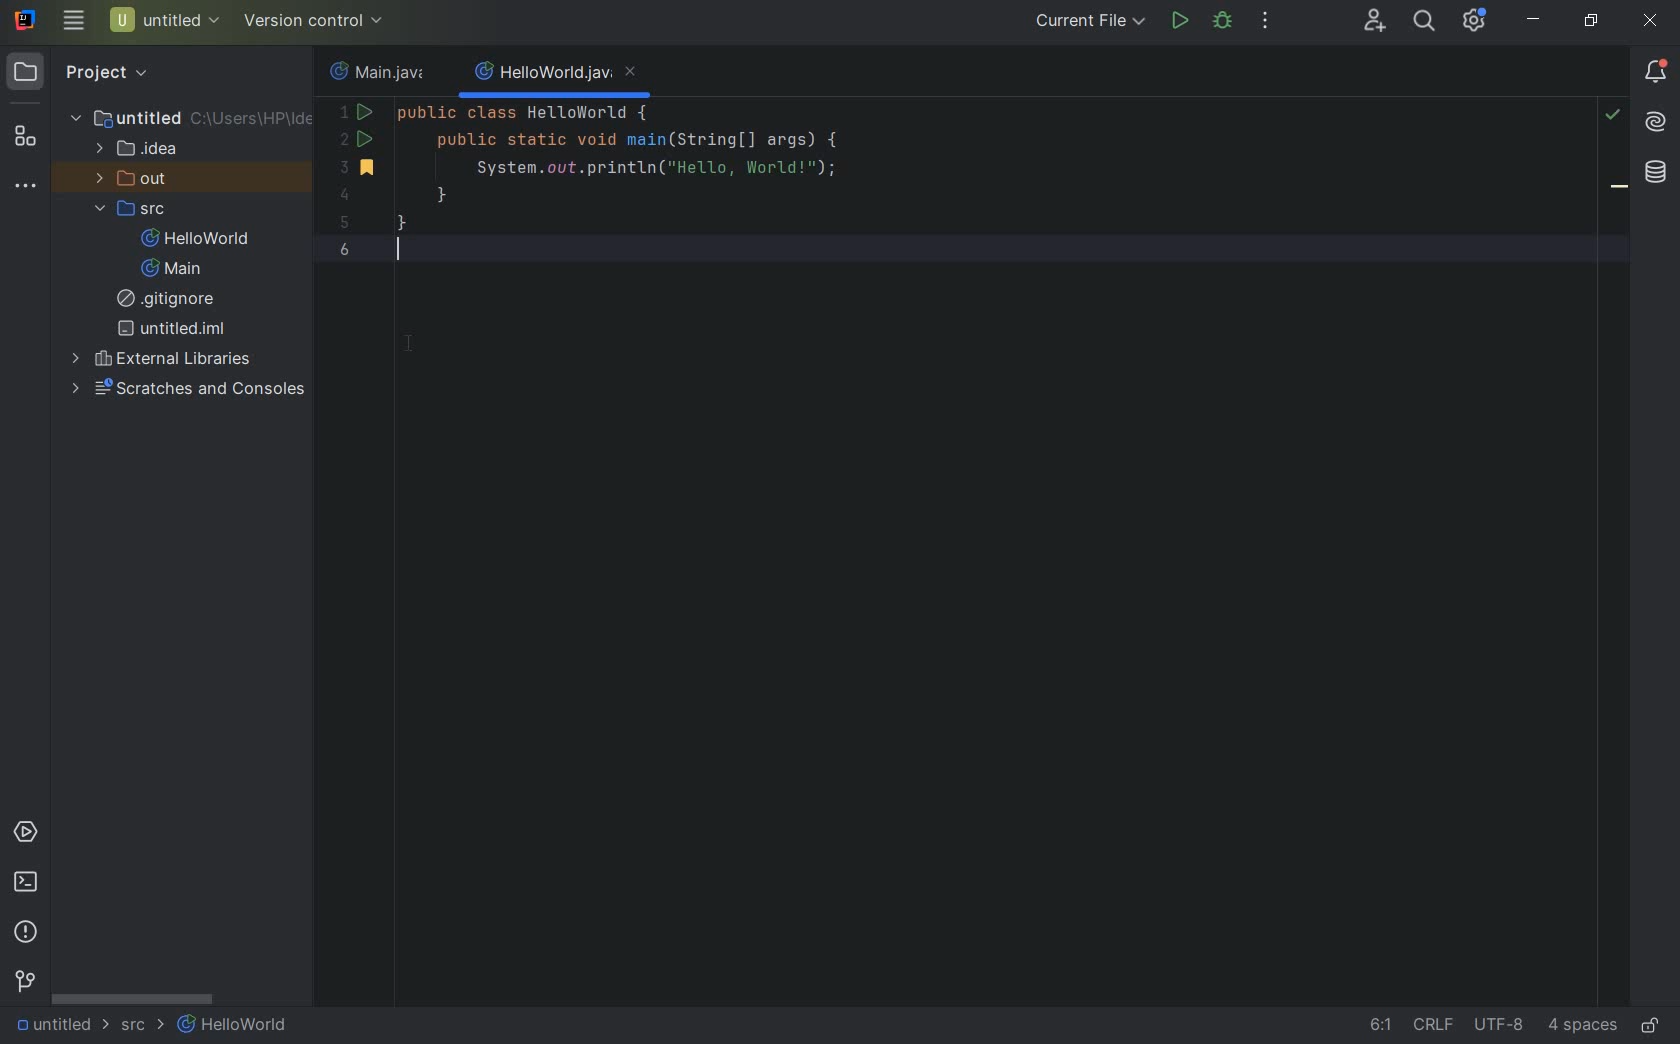  What do you see at coordinates (26, 20) in the screenshot?
I see `system name` at bounding box center [26, 20].